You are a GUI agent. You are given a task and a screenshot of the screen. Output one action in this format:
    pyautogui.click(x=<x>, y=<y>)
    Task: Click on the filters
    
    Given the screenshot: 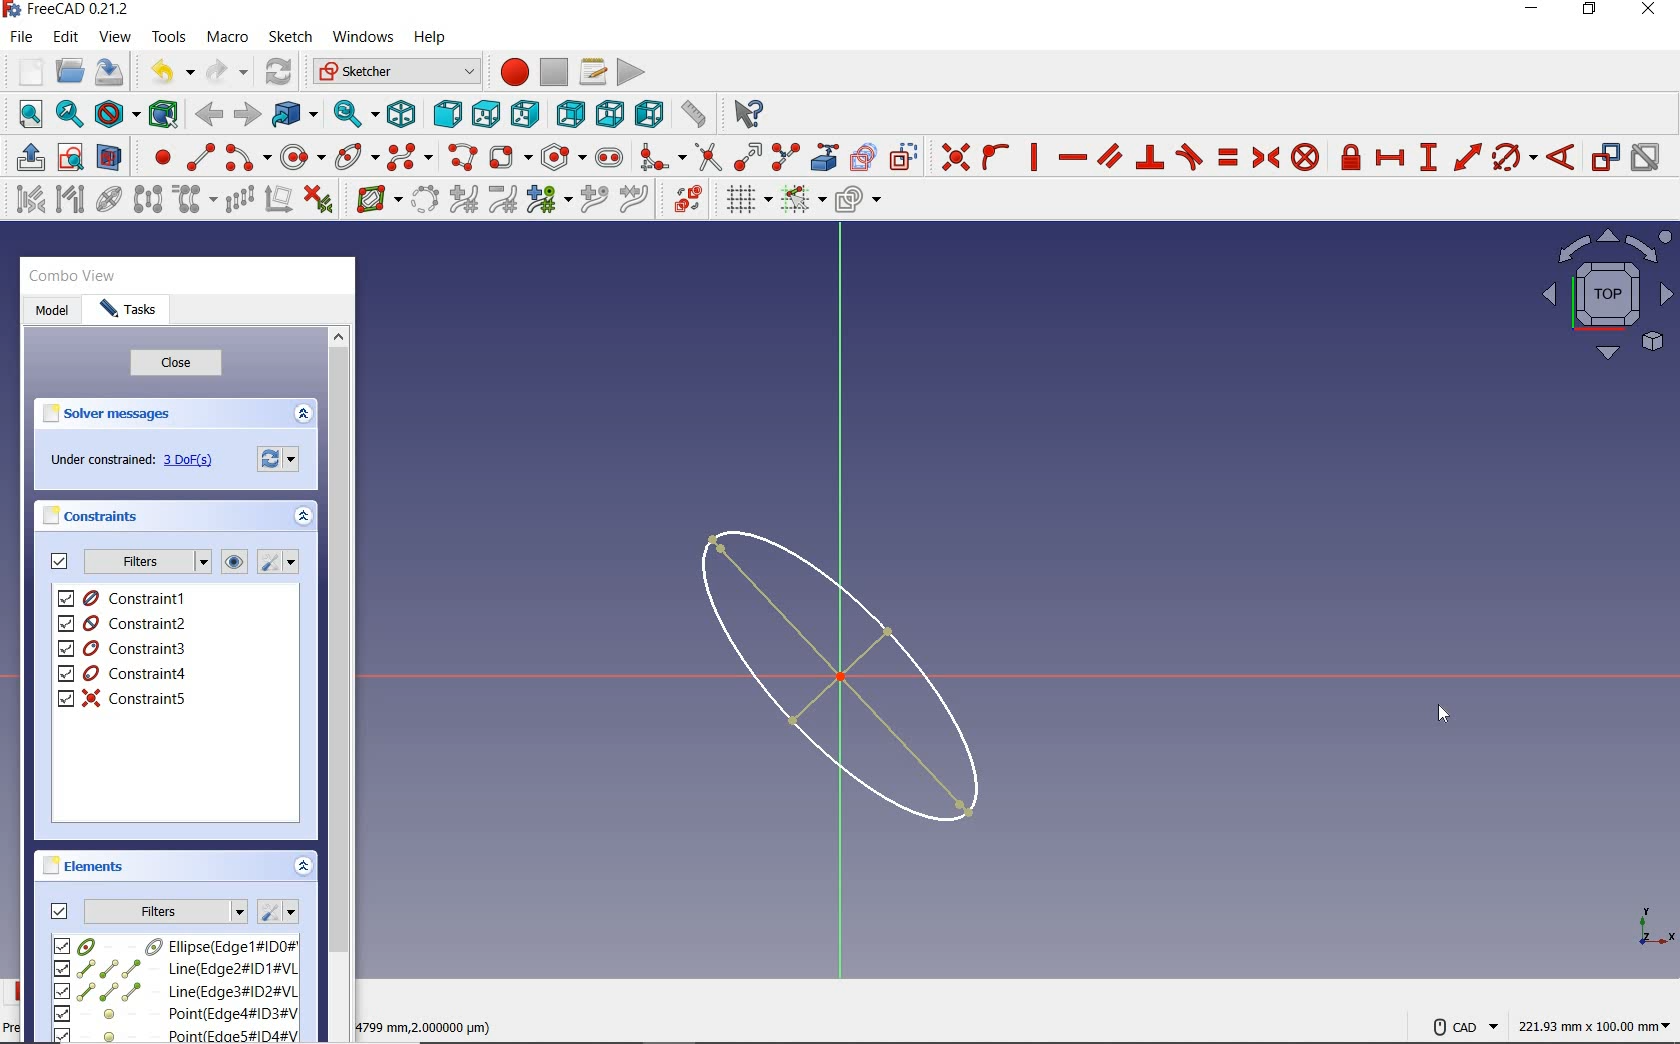 What is the action you would take?
    pyautogui.click(x=146, y=562)
    